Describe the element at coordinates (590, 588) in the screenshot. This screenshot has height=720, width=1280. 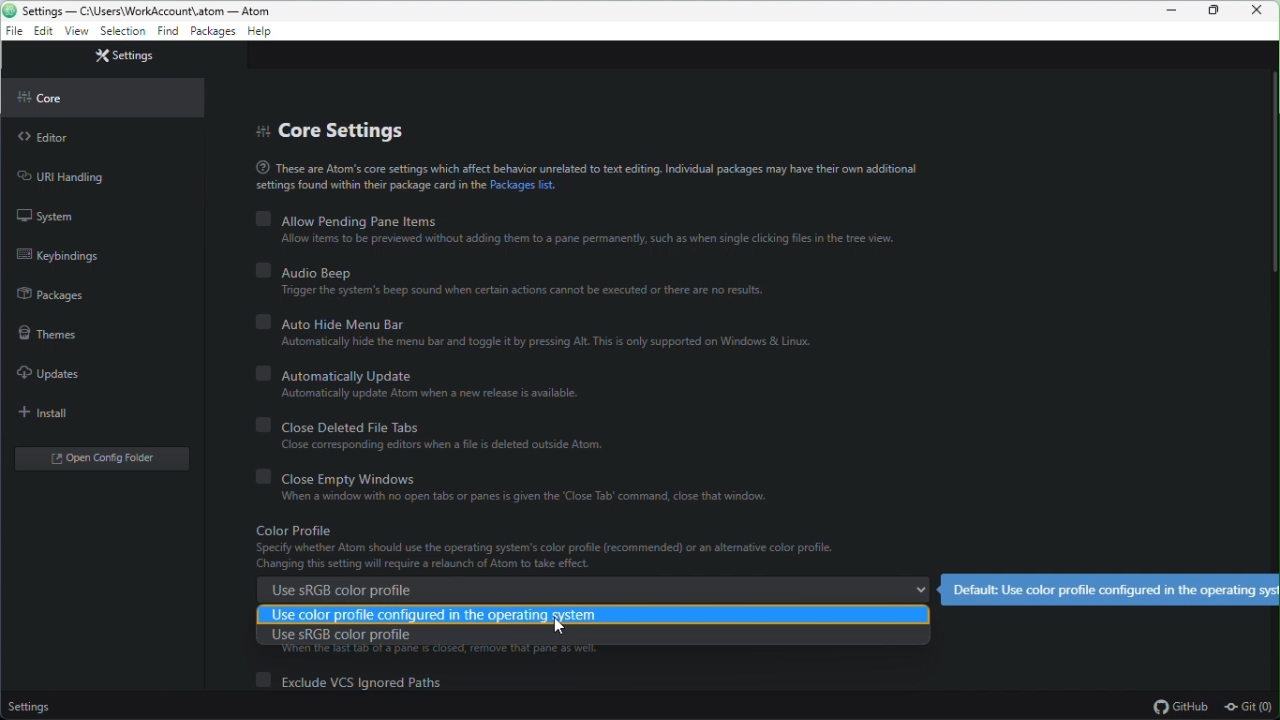
I see `Use sRGB color profile` at that location.